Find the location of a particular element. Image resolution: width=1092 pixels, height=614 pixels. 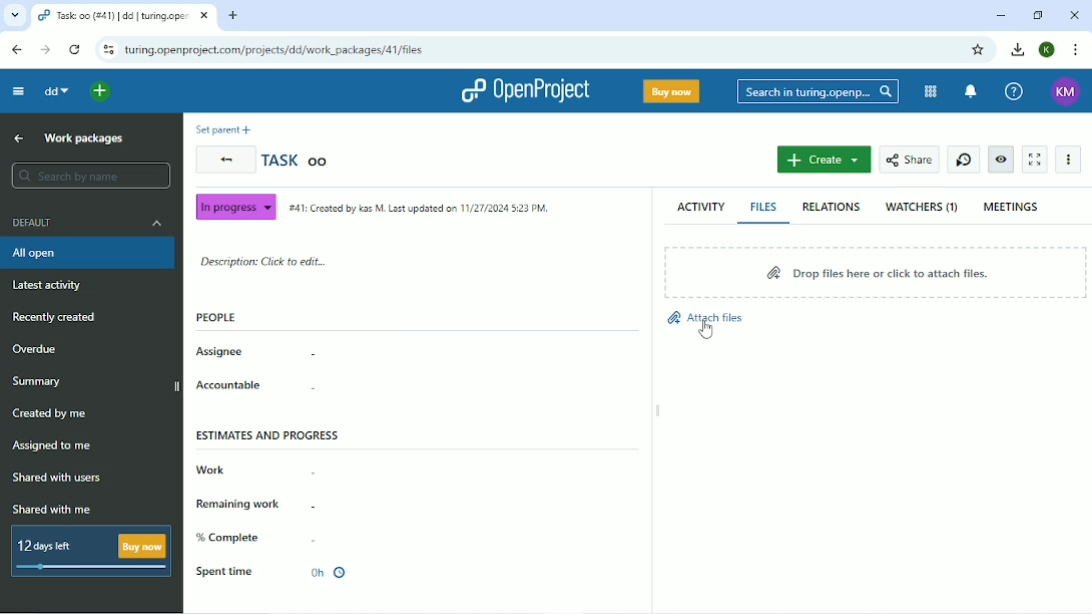

Customize and control google chrome is located at coordinates (1078, 50).